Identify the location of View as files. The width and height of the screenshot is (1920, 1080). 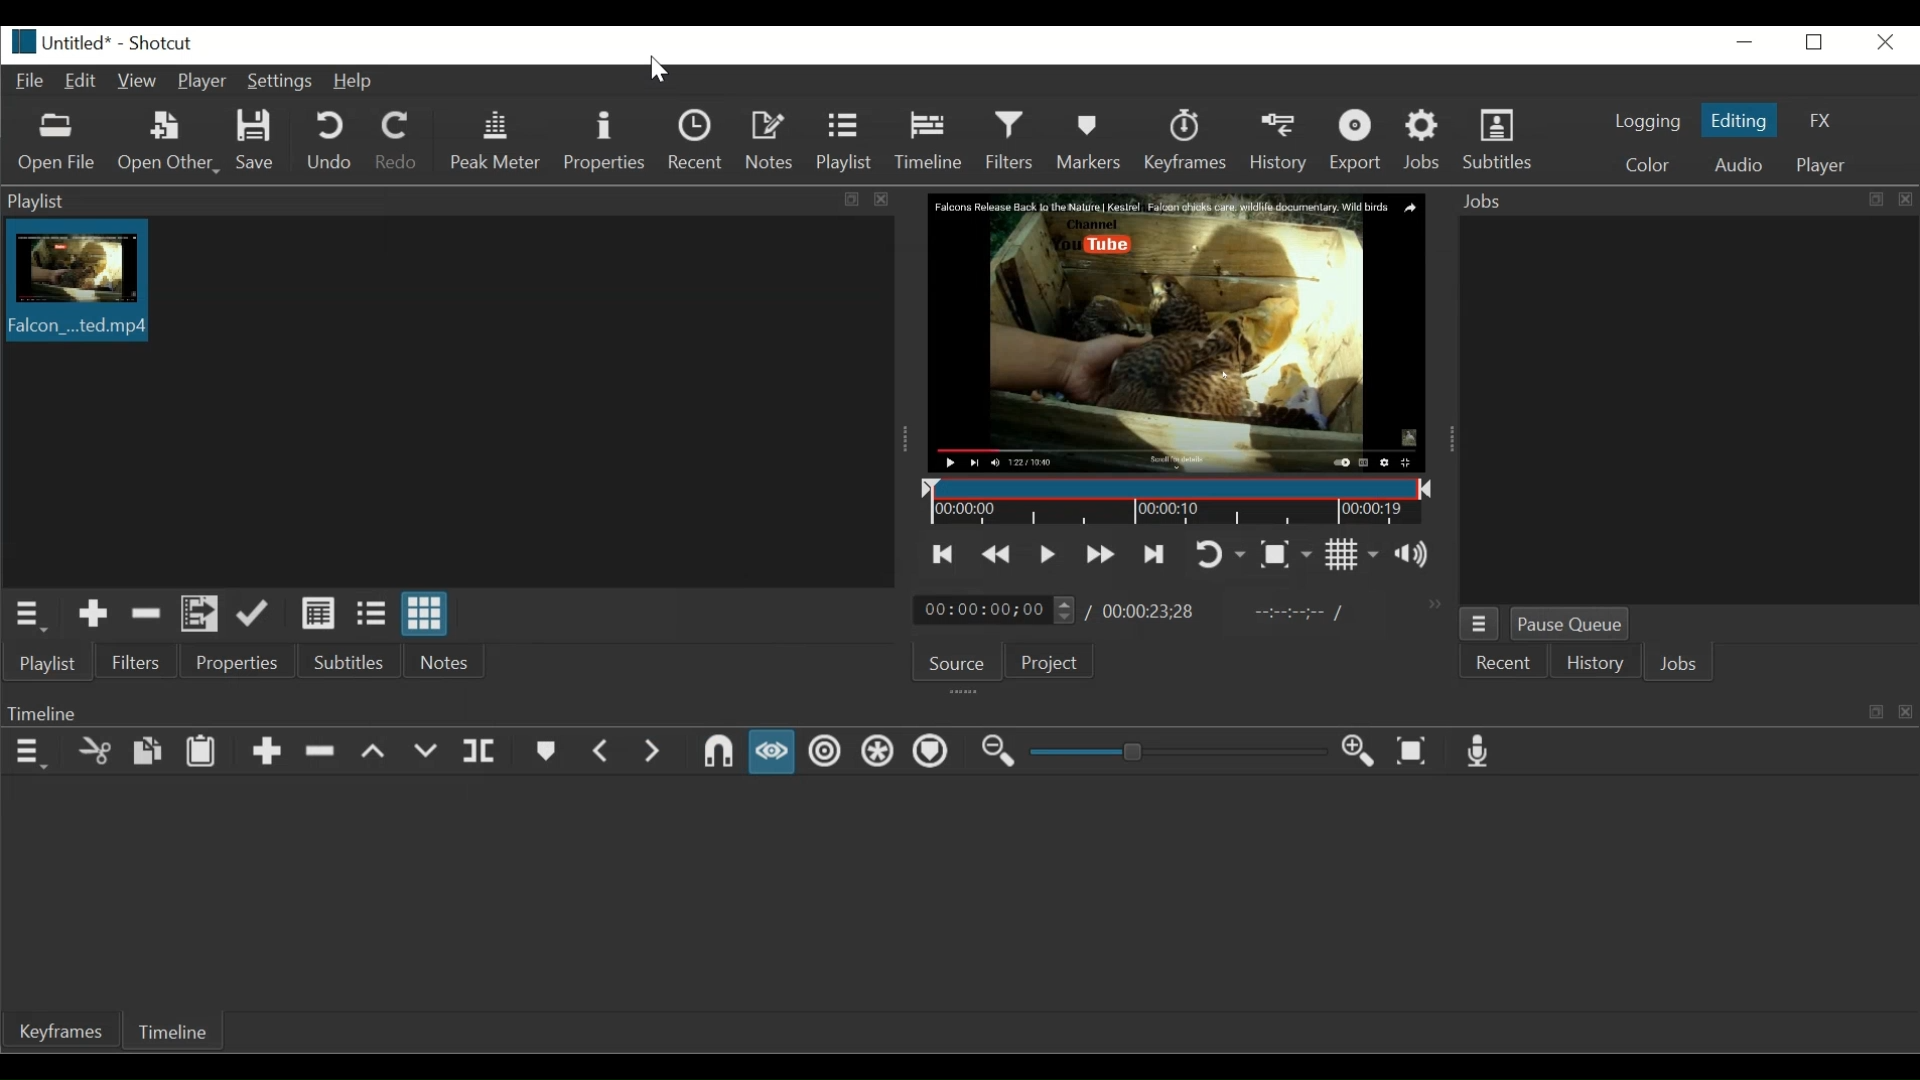
(368, 613).